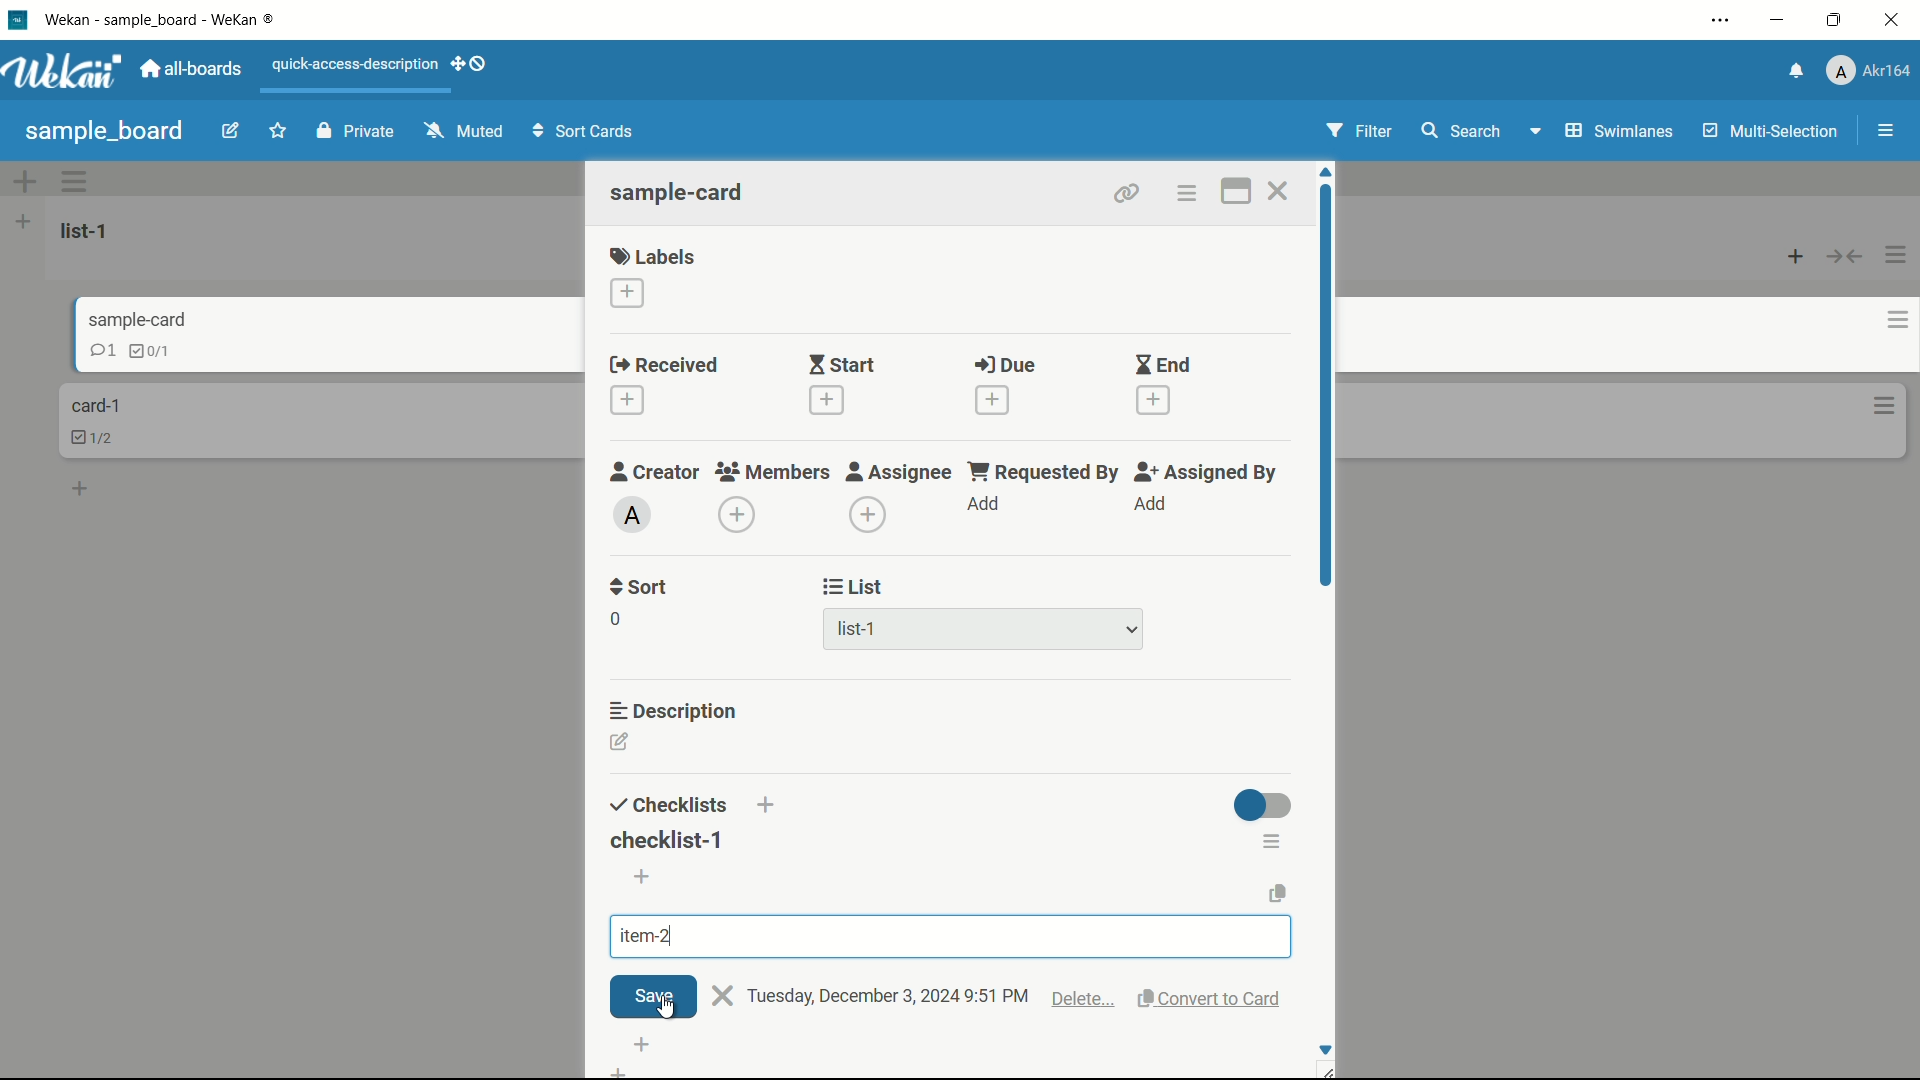 The height and width of the screenshot is (1080, 1920). Describe the element at coordinates (665, 364) in the screenshot. I see `received` at that location.